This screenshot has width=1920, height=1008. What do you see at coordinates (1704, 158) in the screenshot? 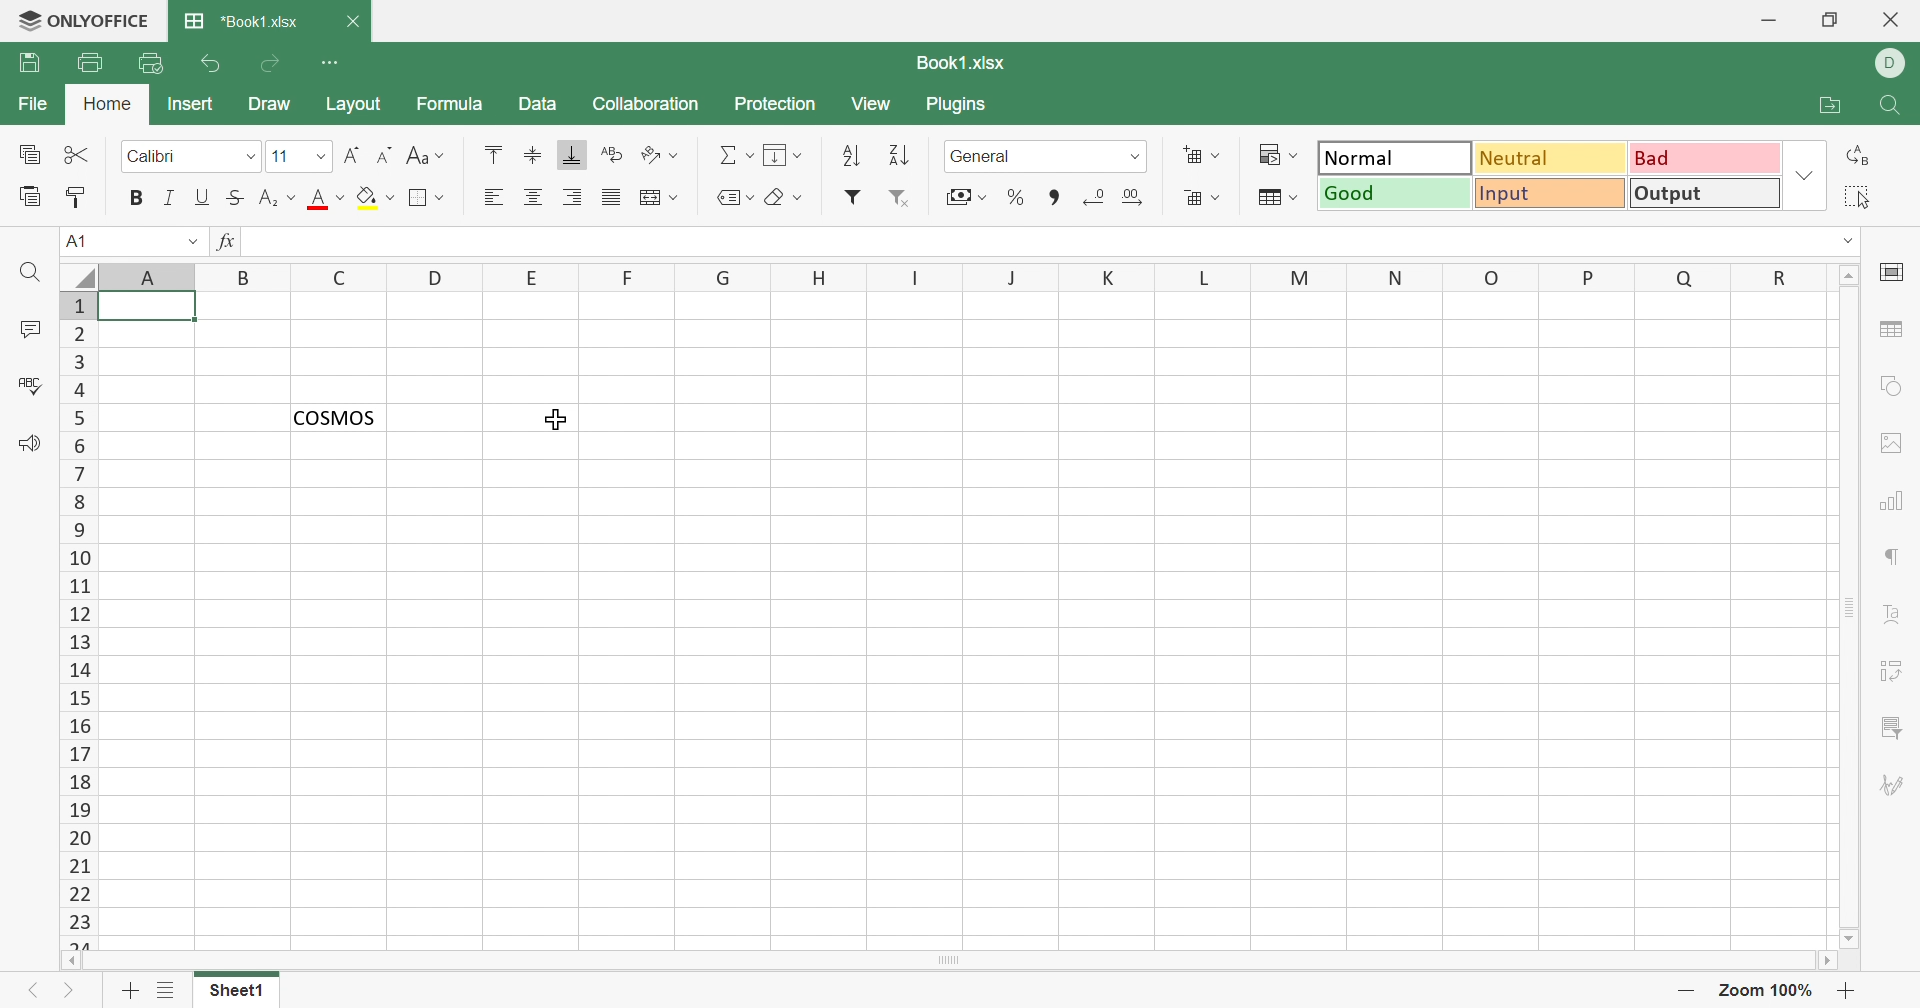
I see `Bad` at bounding box center [1704, 158].